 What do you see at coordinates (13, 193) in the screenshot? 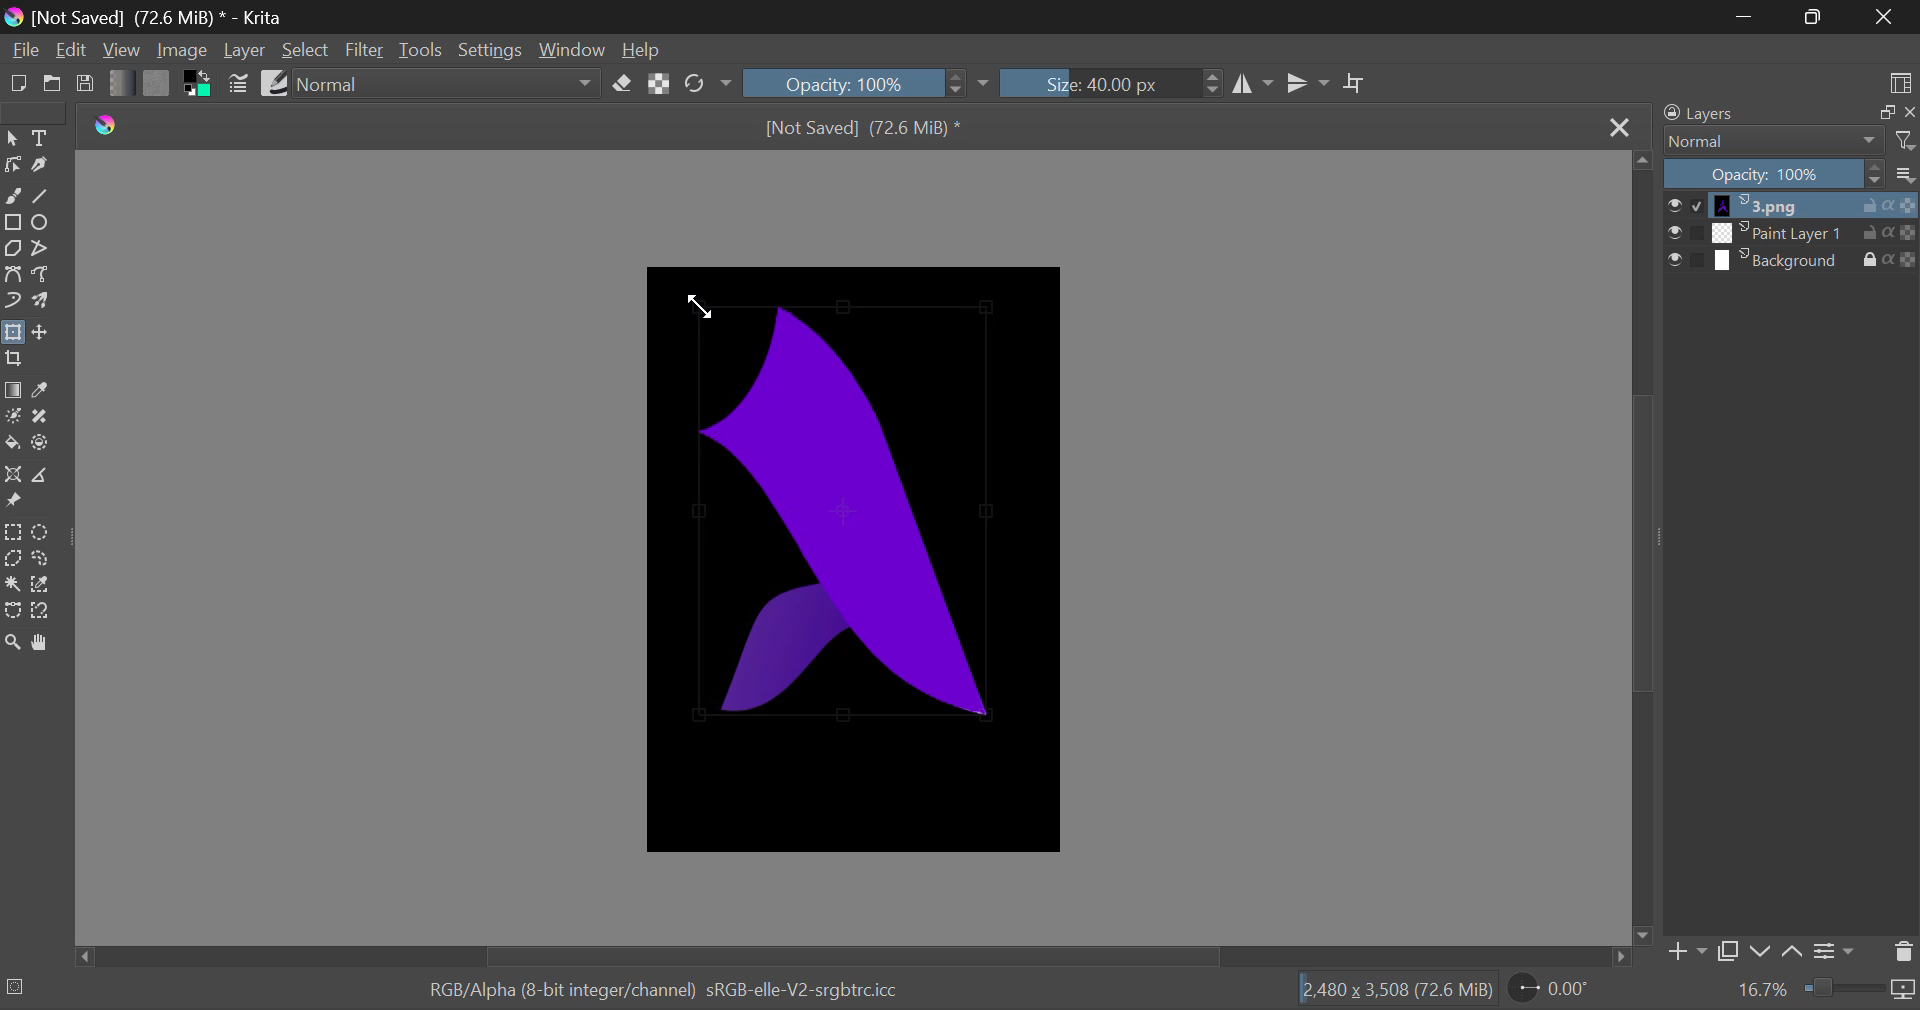
I see `Freehand` at bounding box center [13, 193].